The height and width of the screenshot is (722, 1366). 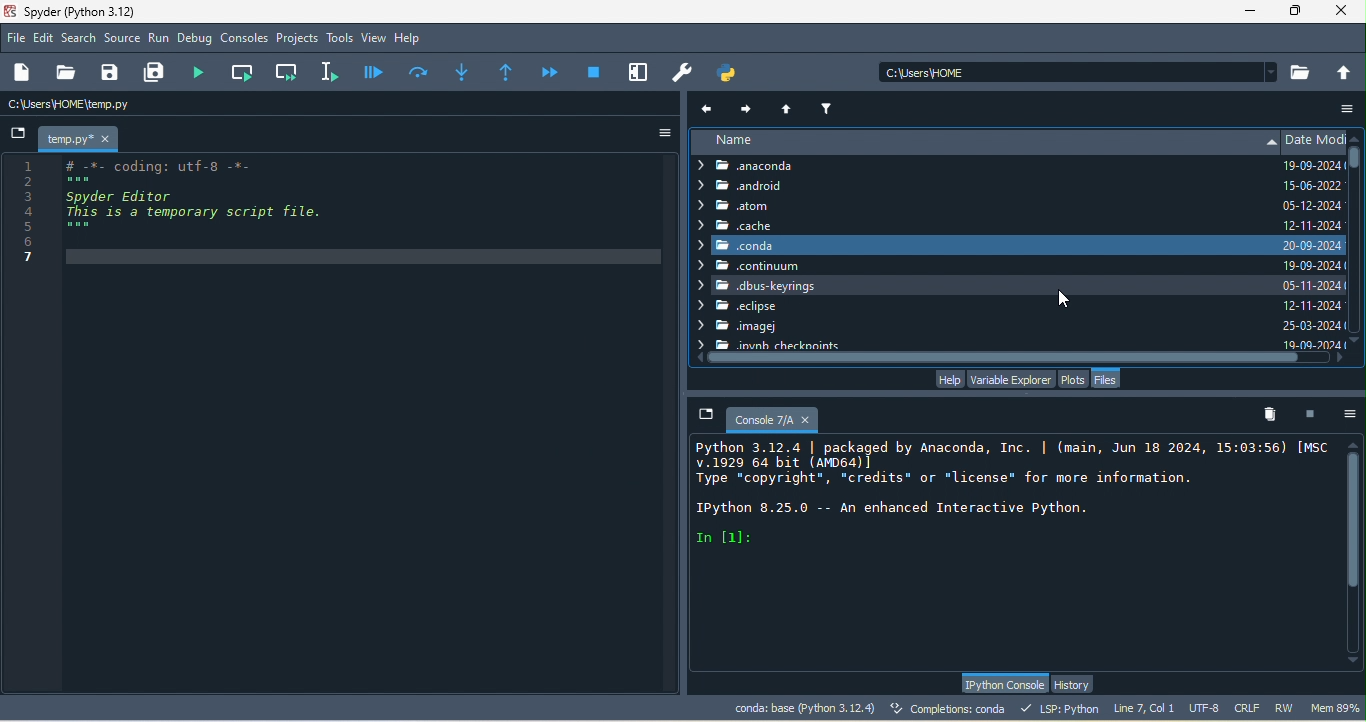 What do you see at coordinates (1355, 443) in the screenshot?
I see `scroll up` at bounding box center [1355, 443].